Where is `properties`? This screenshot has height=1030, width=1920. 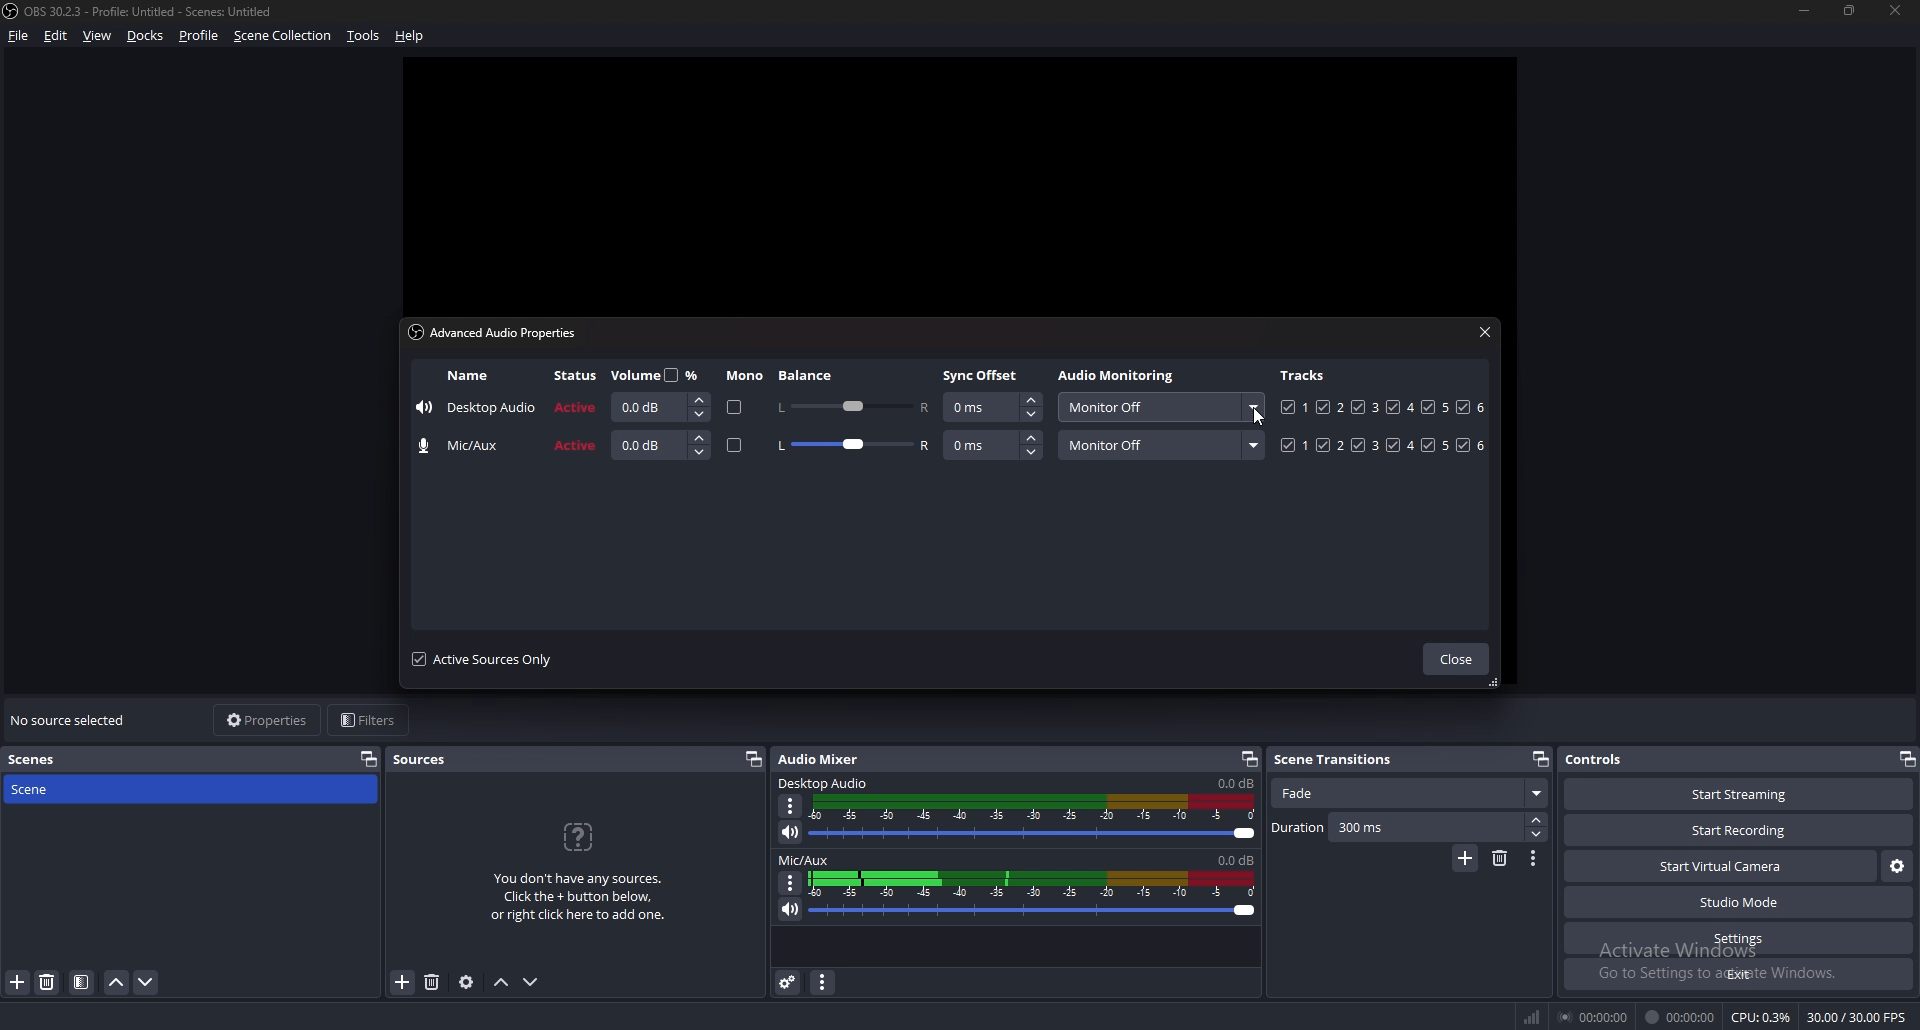
properties is located at coordinates (266, 720).